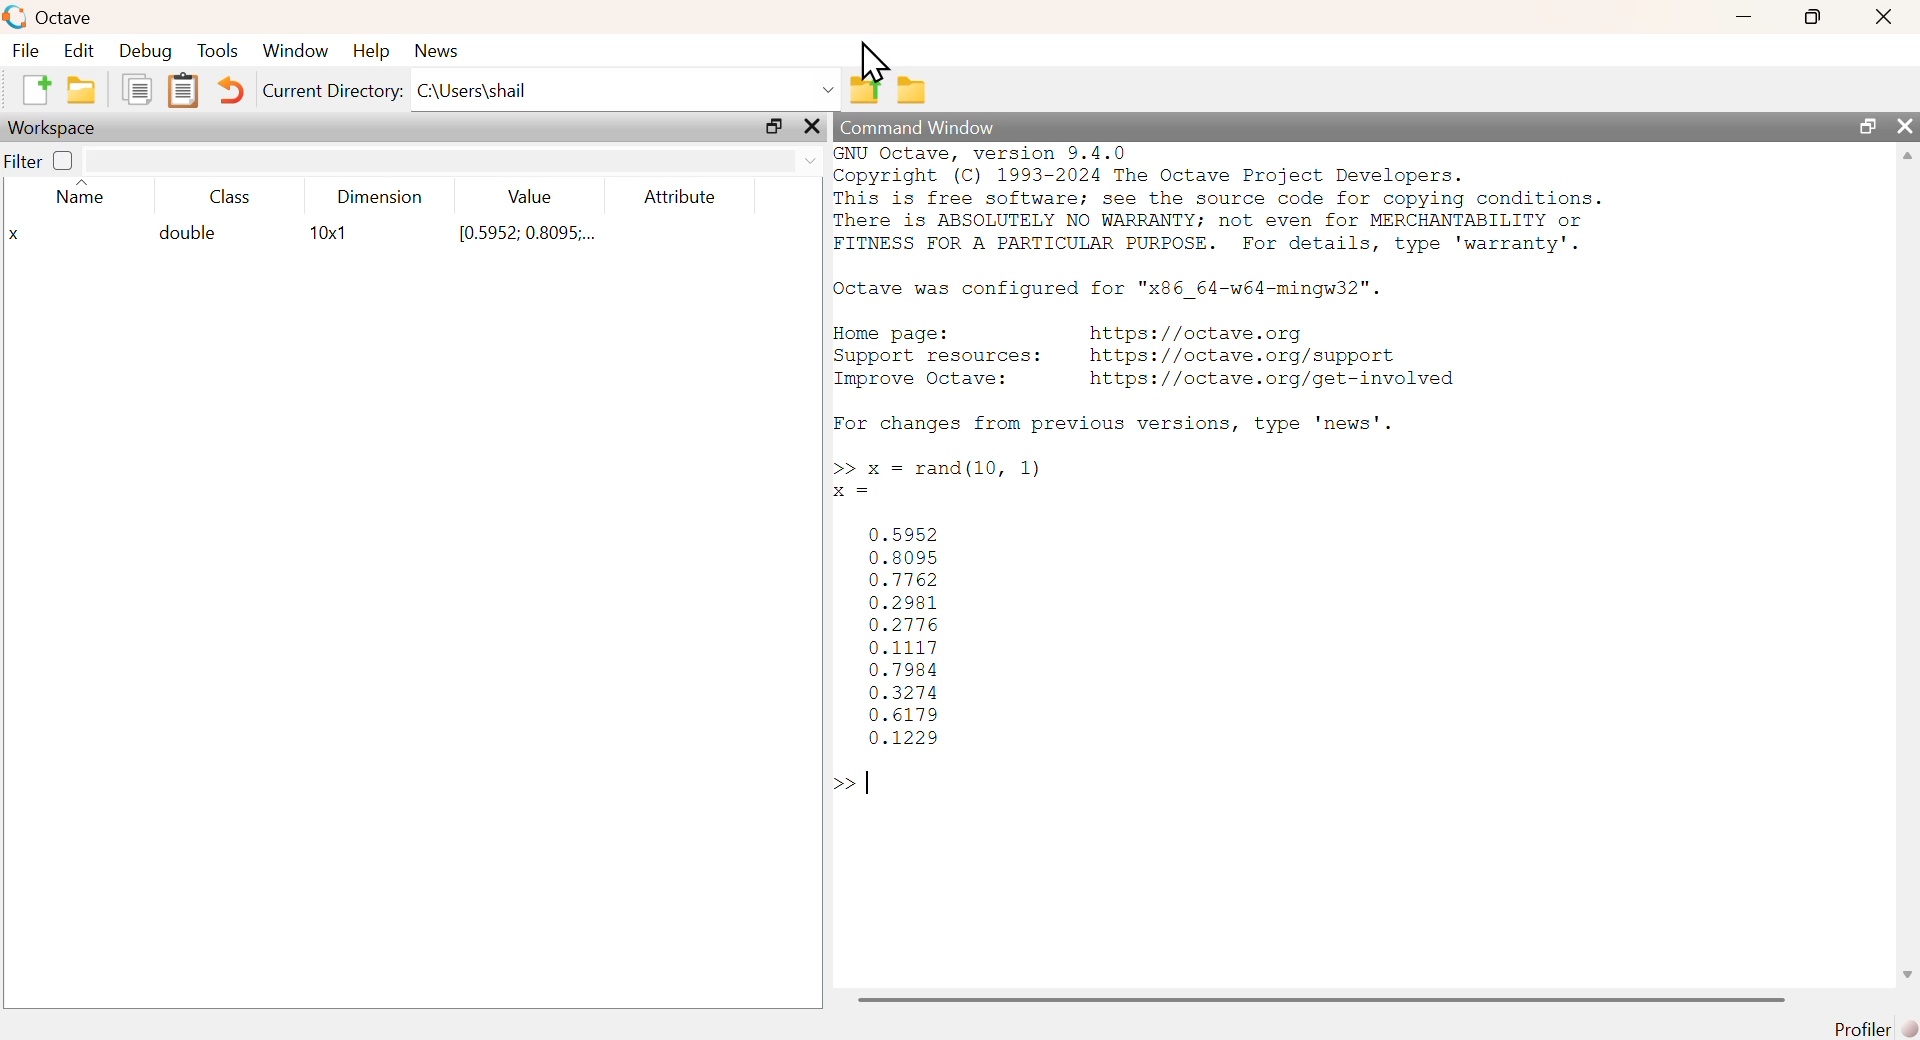 The width and height of the screenshot is (1920, 1040). What do you see at coordinates (1909, 128) in the screenshot?
I see `close` at bounding box center [1909, 128].